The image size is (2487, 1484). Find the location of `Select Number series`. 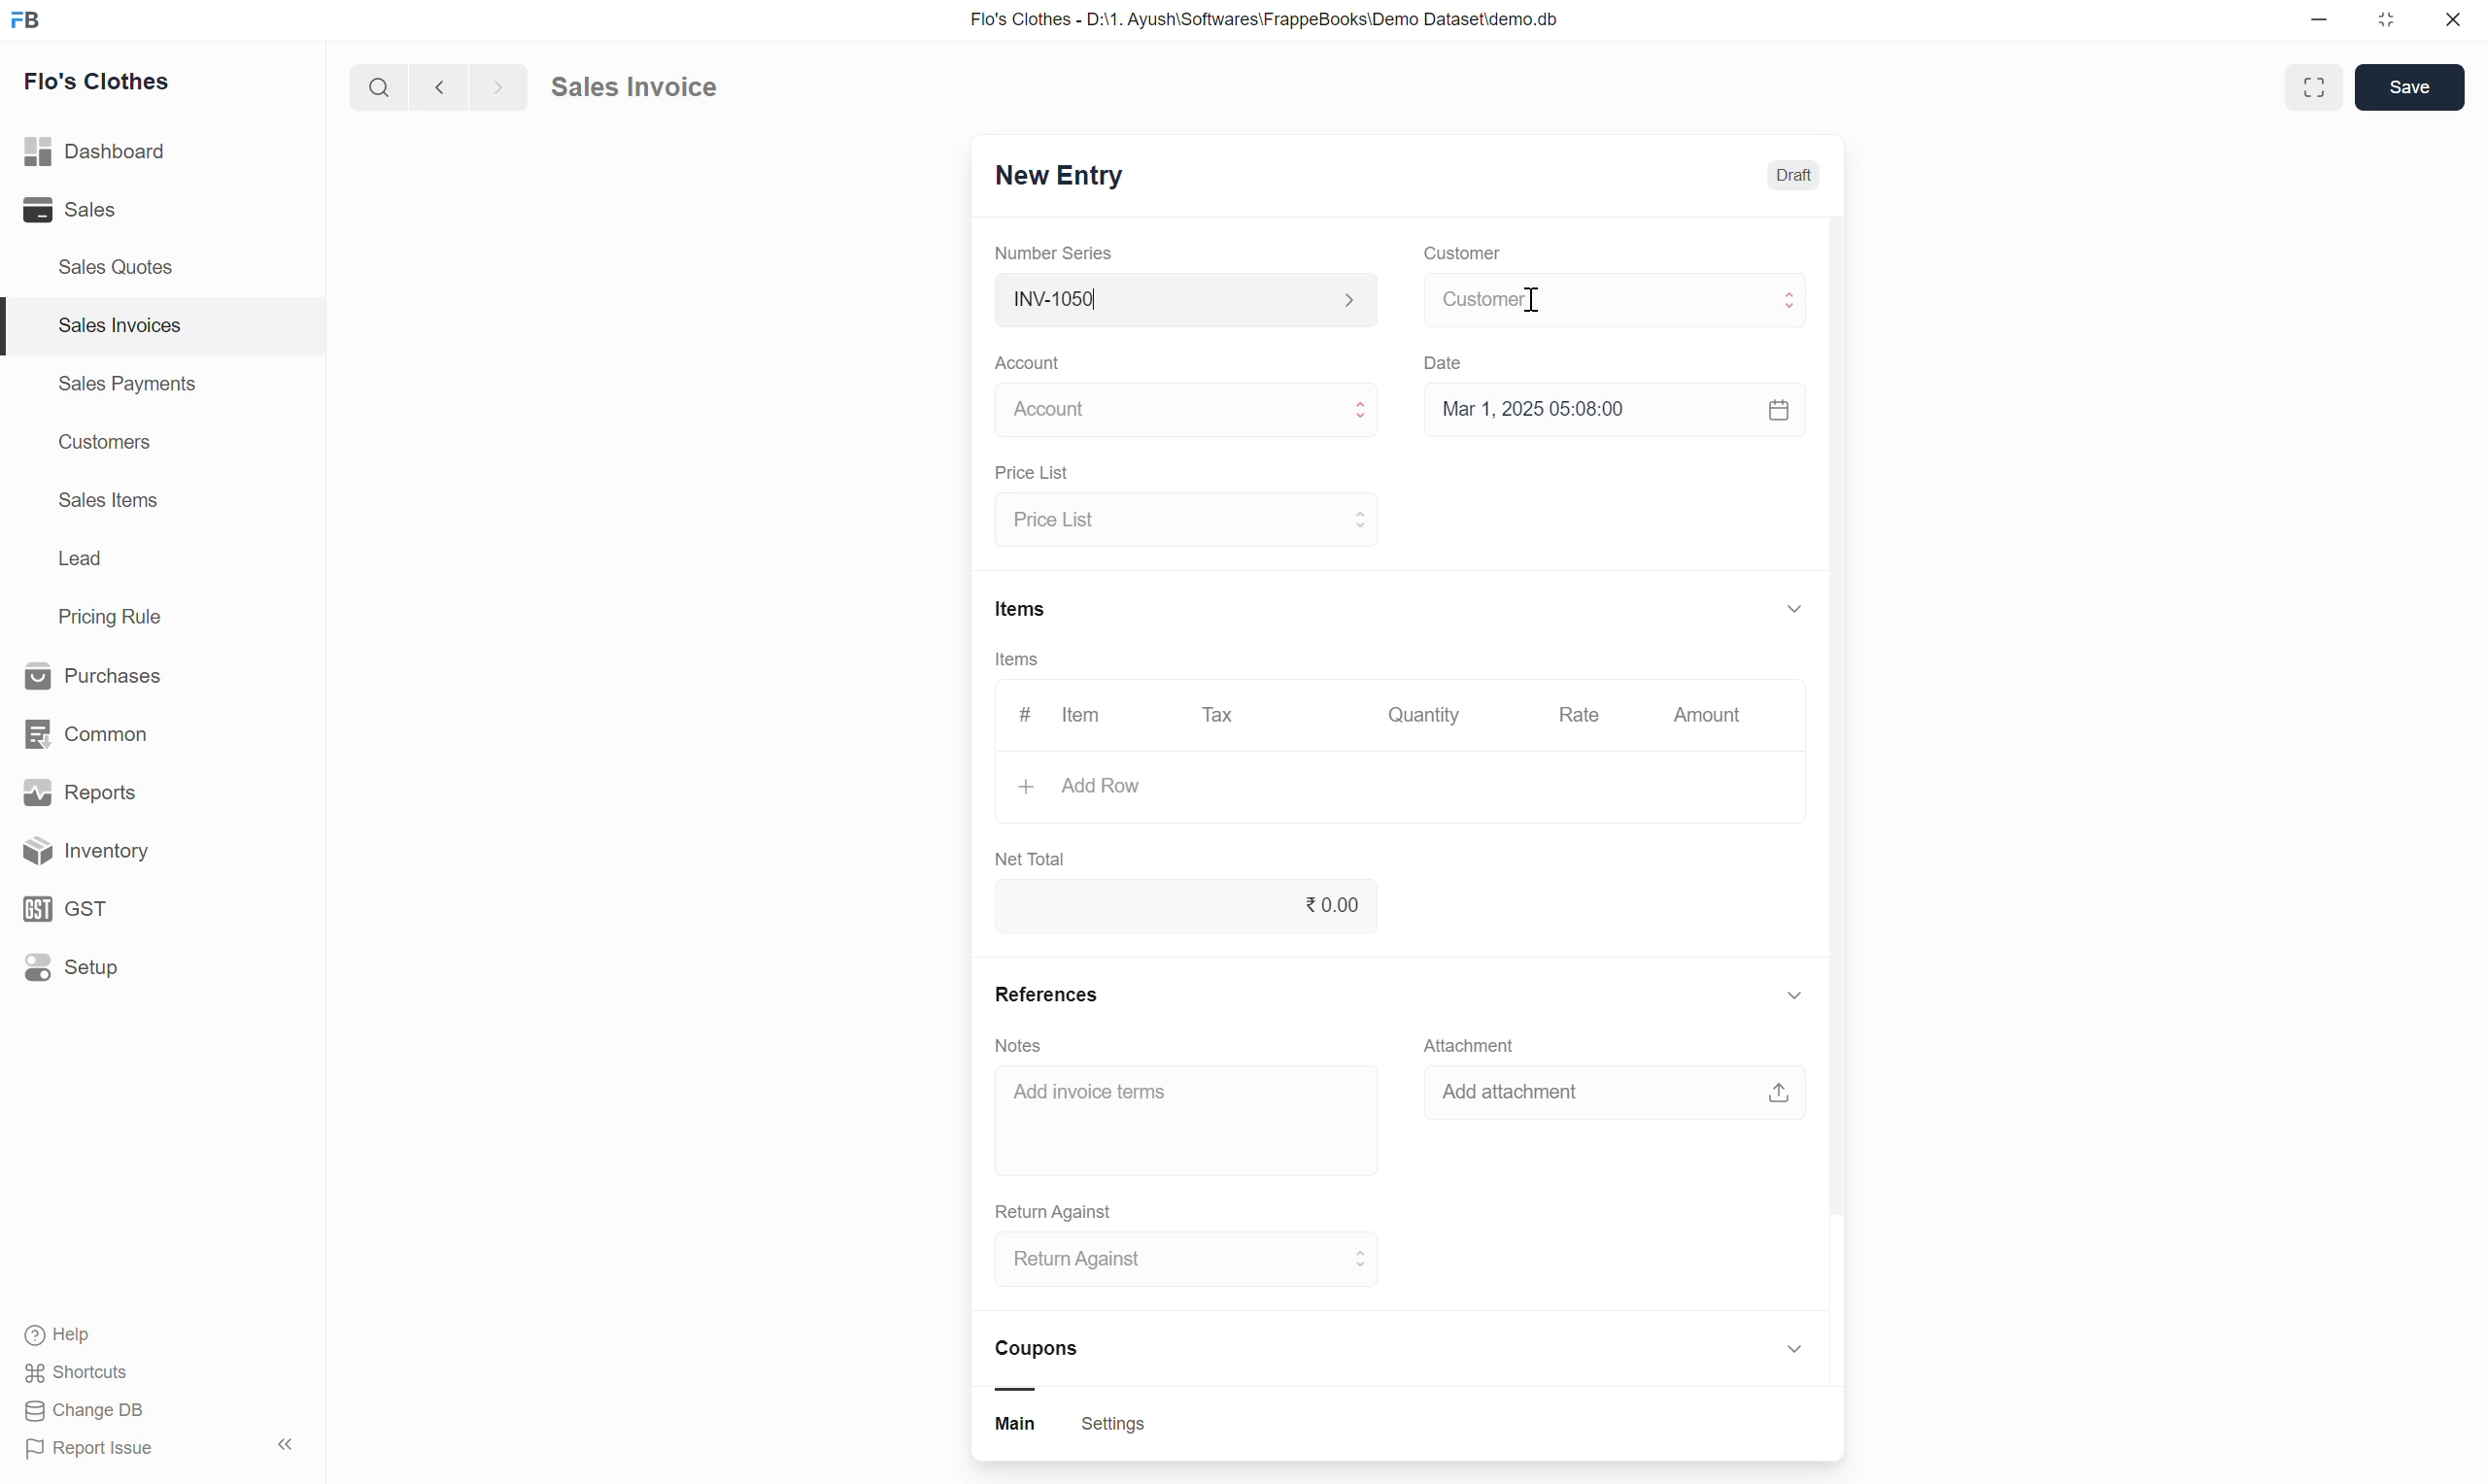

Select Number series is located at coordinates (1181, 299).